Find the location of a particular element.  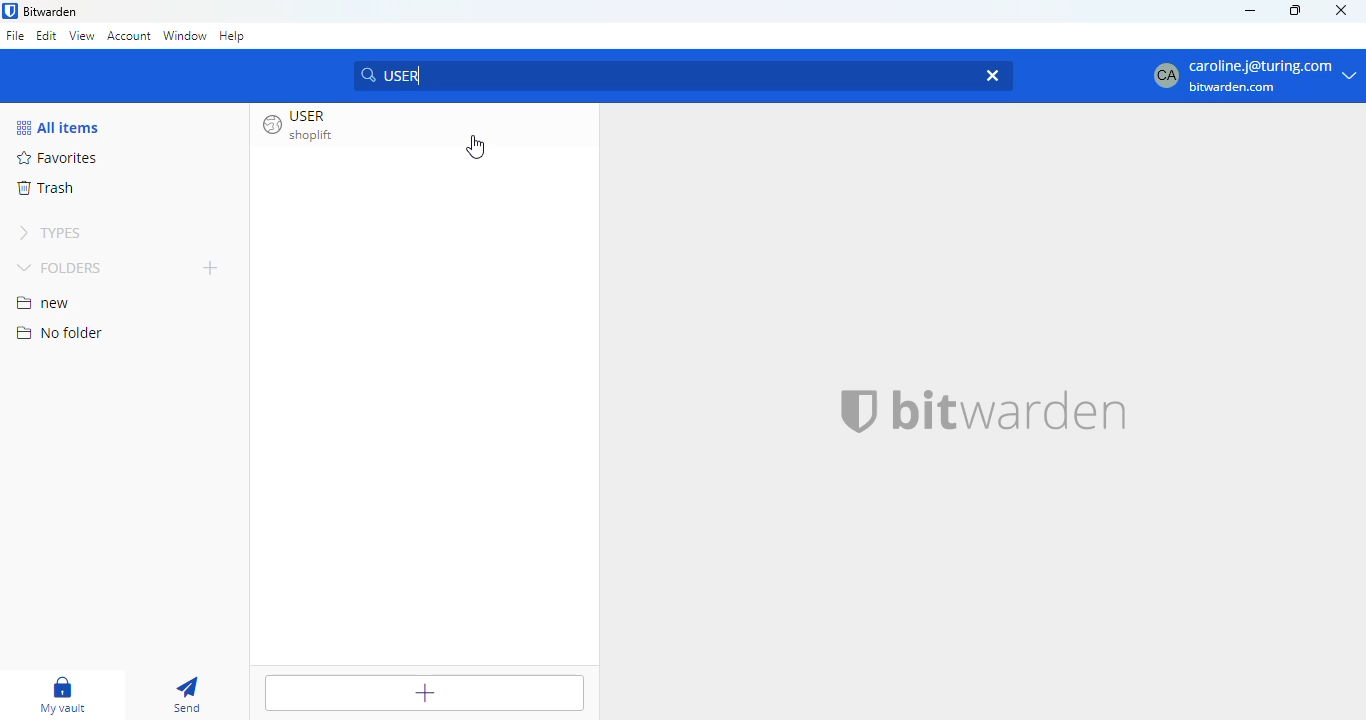

help is located at coordinates (232, 35).